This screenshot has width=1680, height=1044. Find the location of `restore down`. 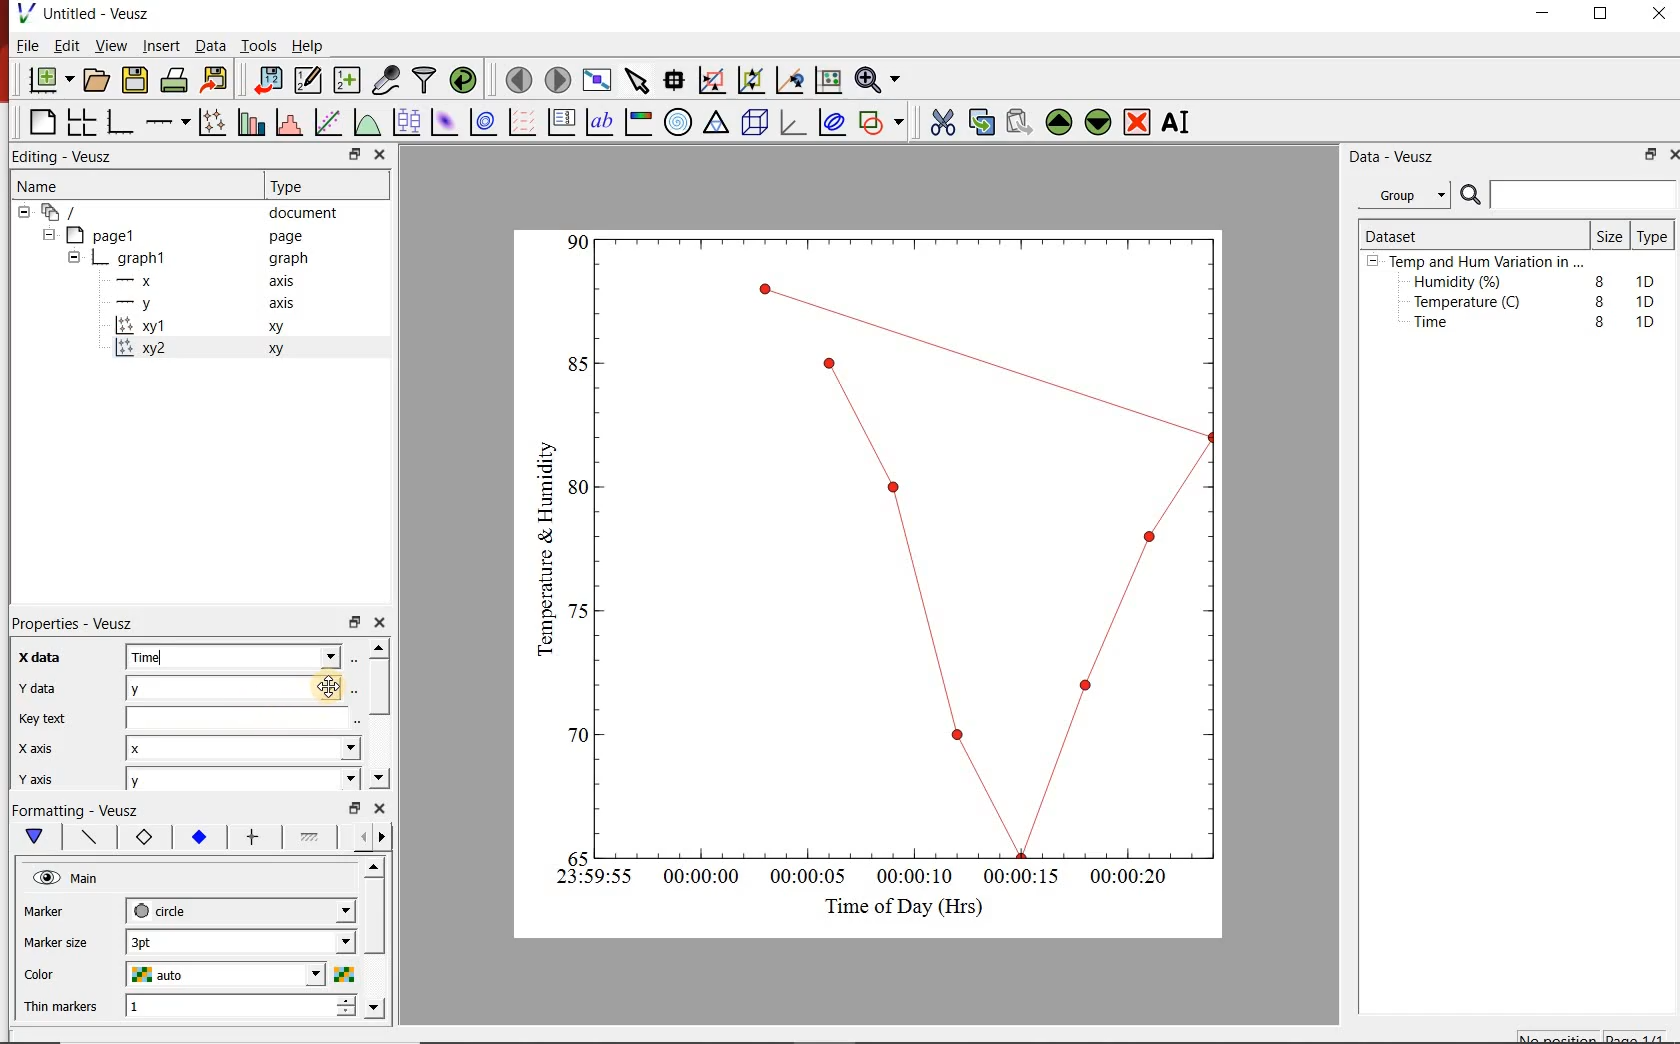

restore down is located at coordinates (342, 154).